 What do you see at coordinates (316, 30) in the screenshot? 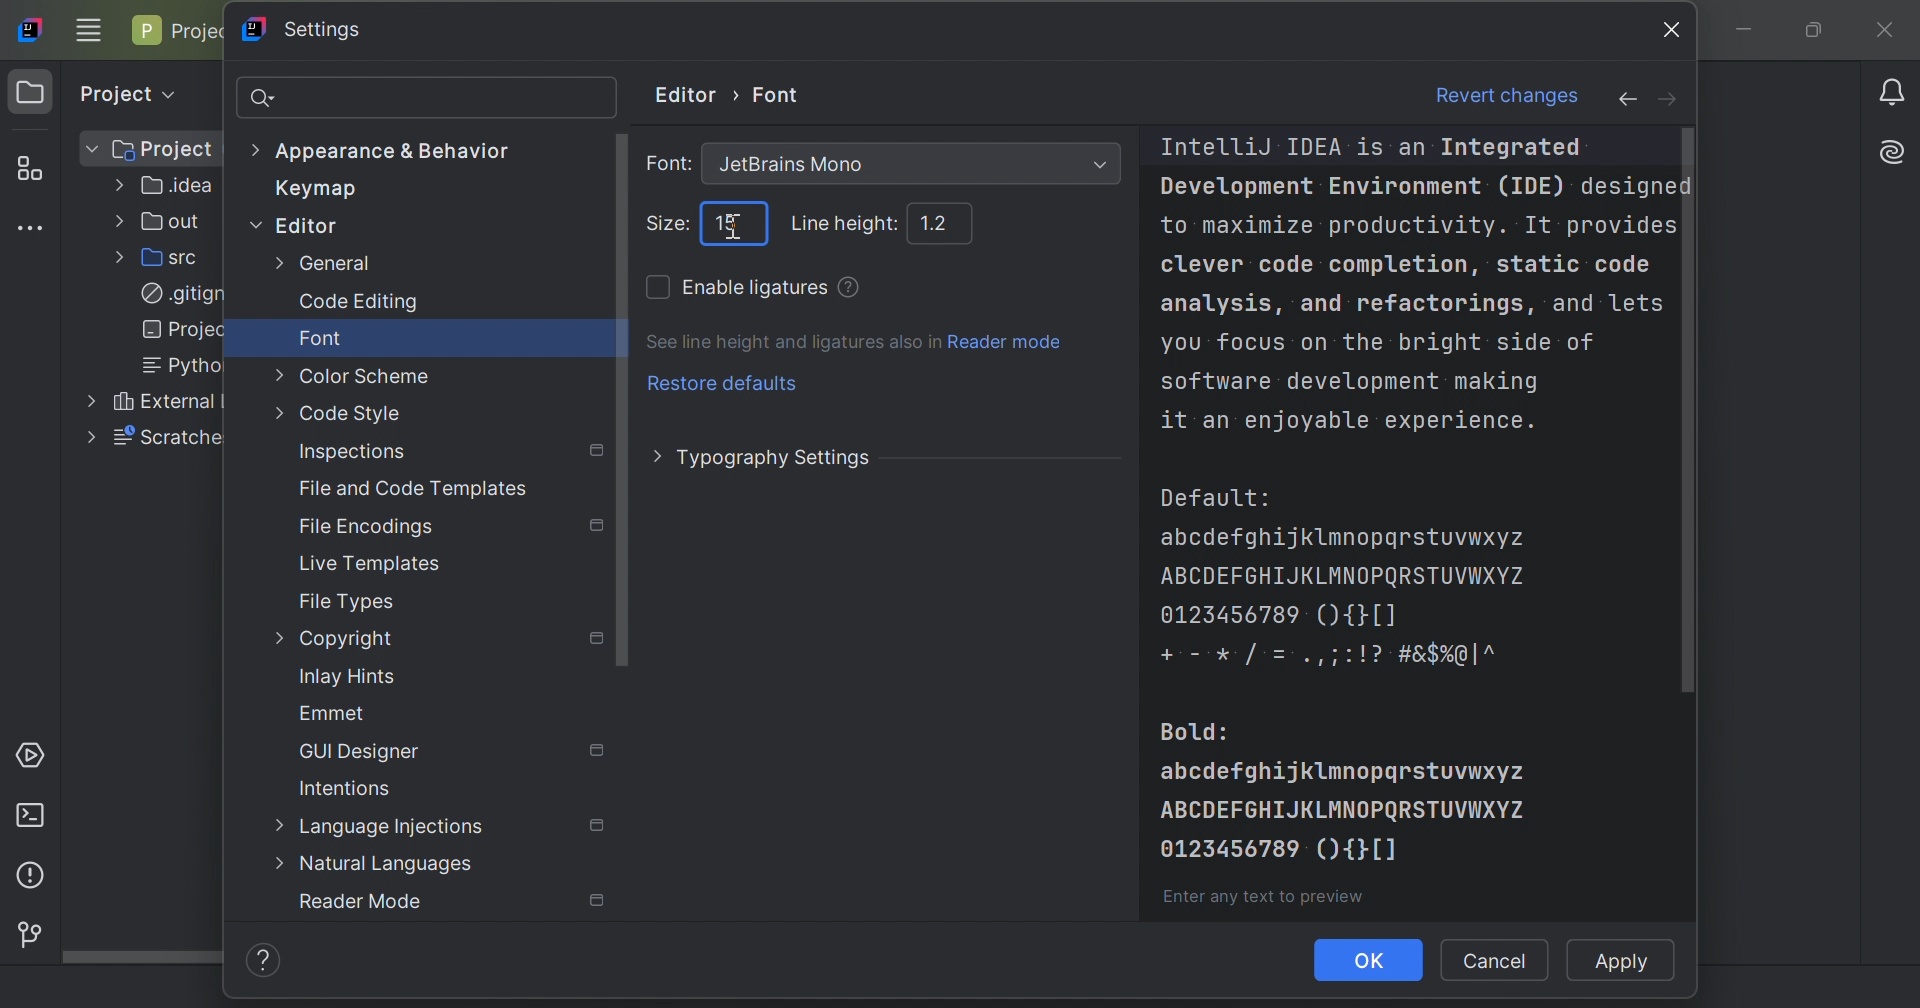
I see `Settings` at bounding box center [316, 30].